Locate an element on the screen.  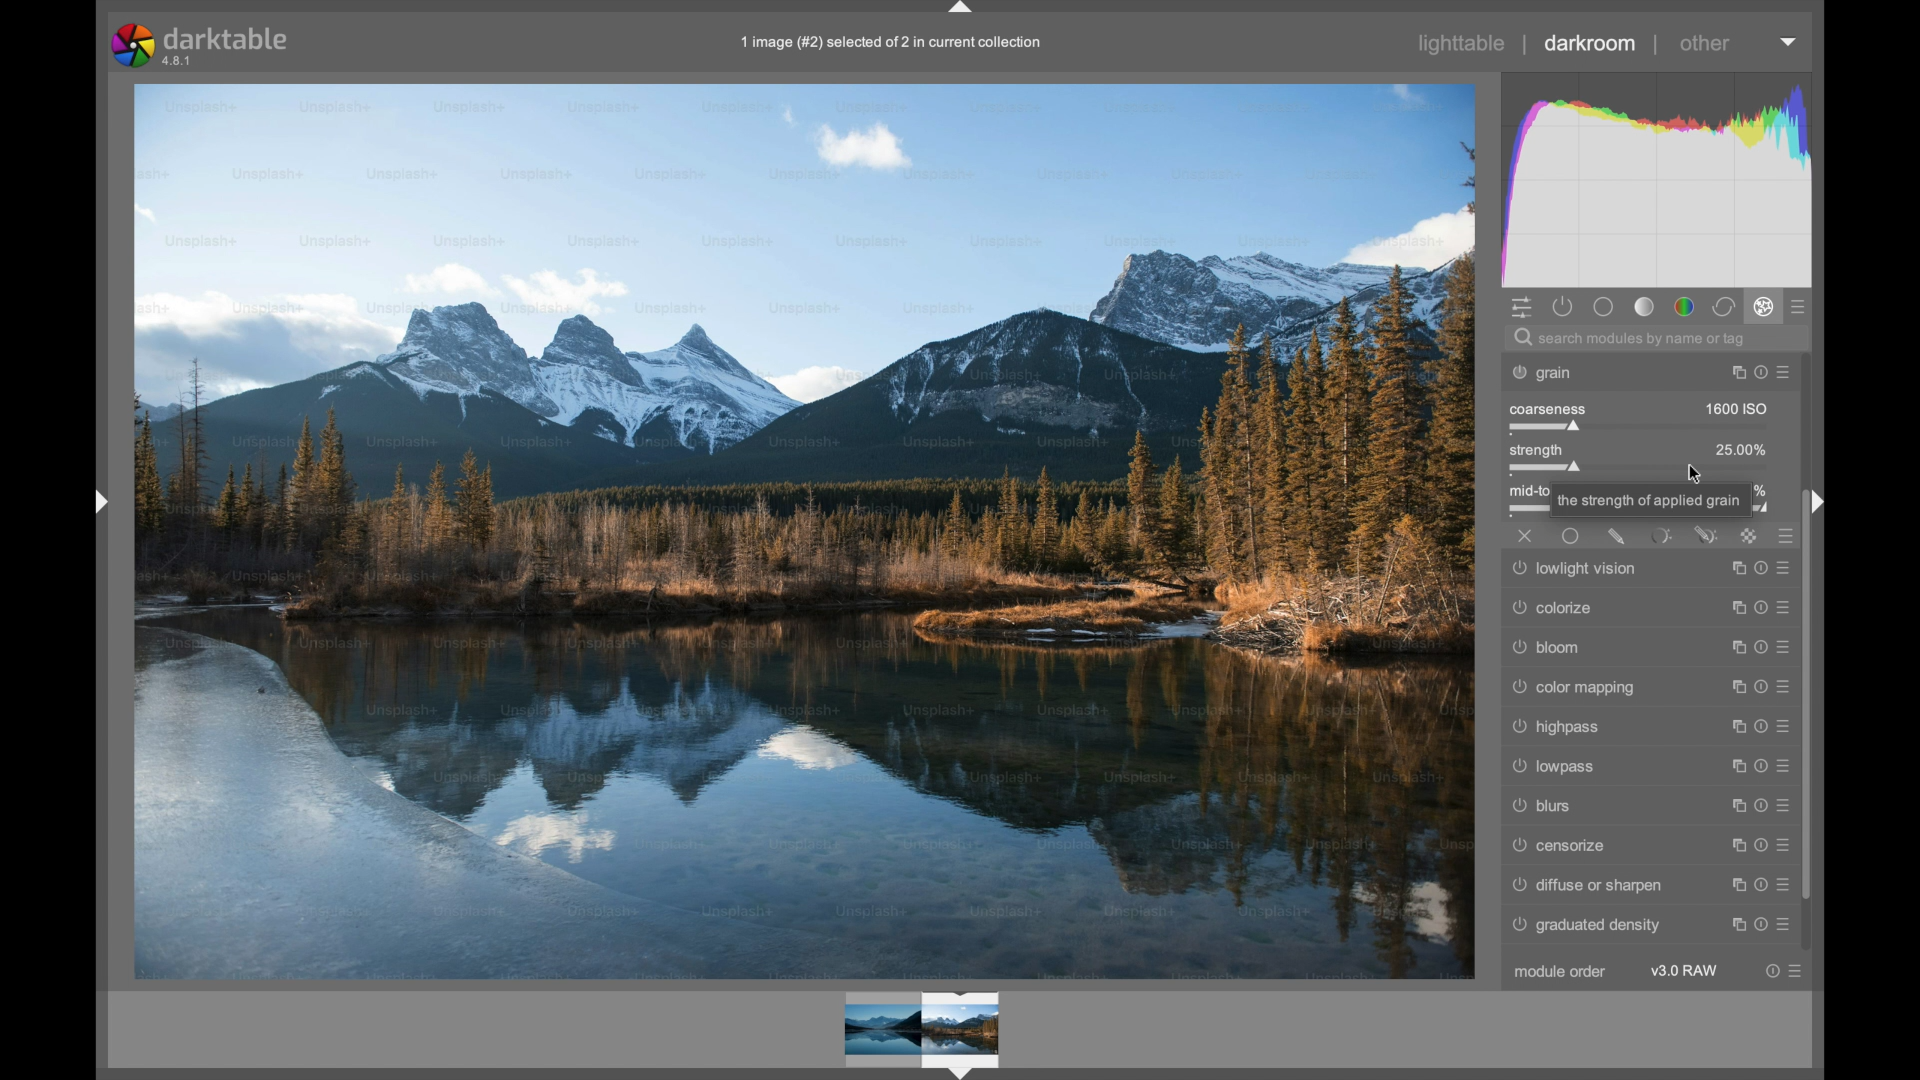
drawn mask is located at coordinates (1617, 538).